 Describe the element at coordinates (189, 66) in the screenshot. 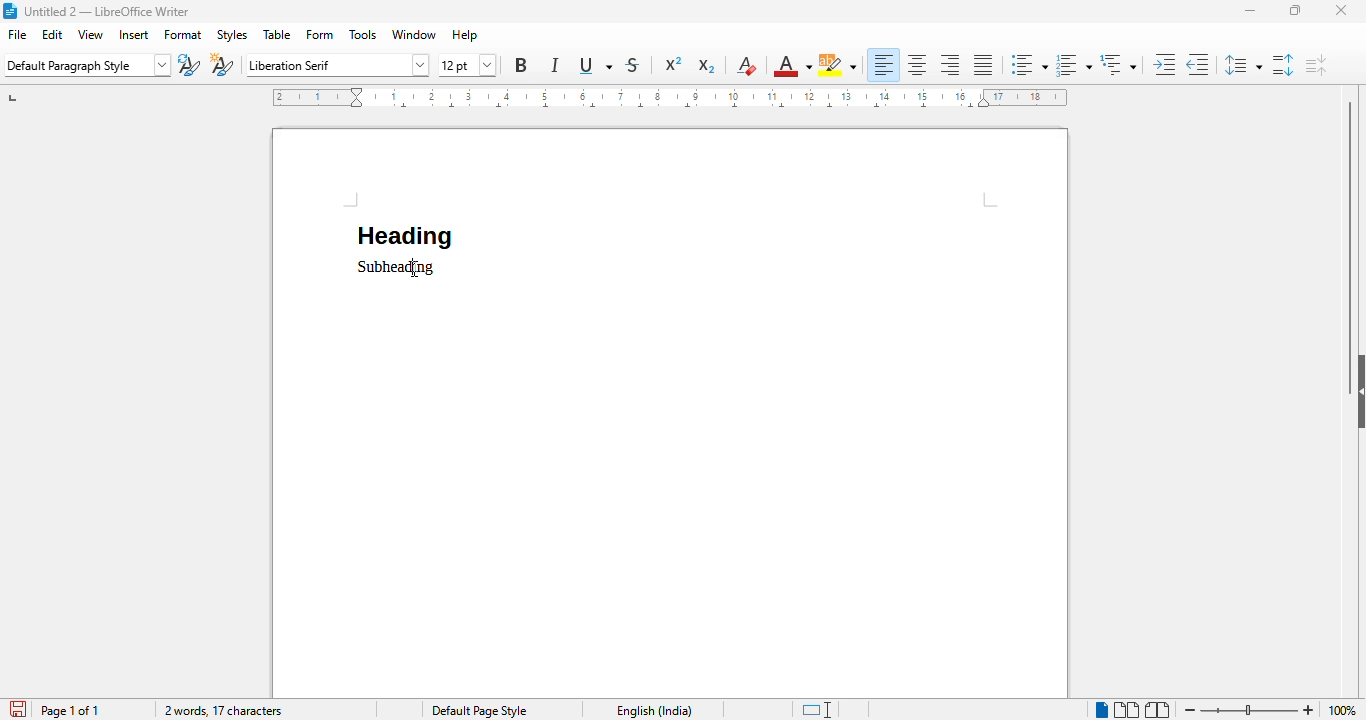

I see `update selected style` at that location.